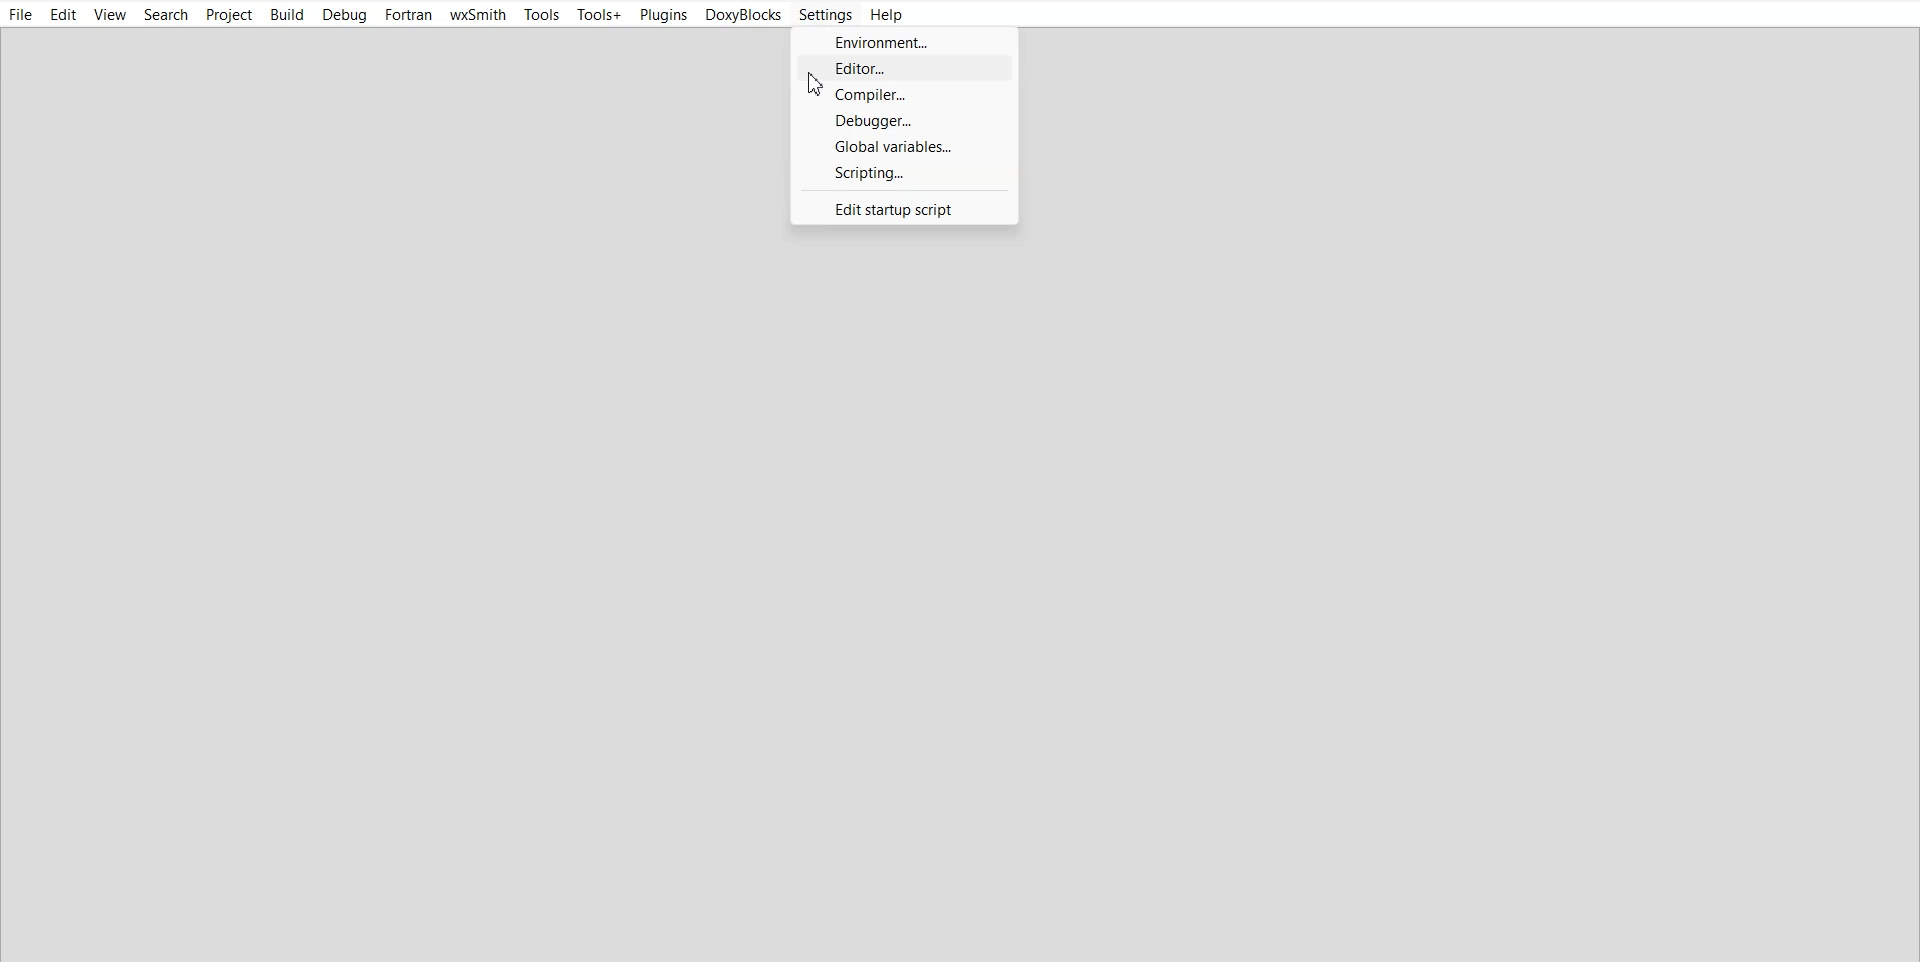 This screenshot has height=962, width=1920. Describe the element at coordinates (904, 94) in the screenshot. I see `Compiler` at that location.